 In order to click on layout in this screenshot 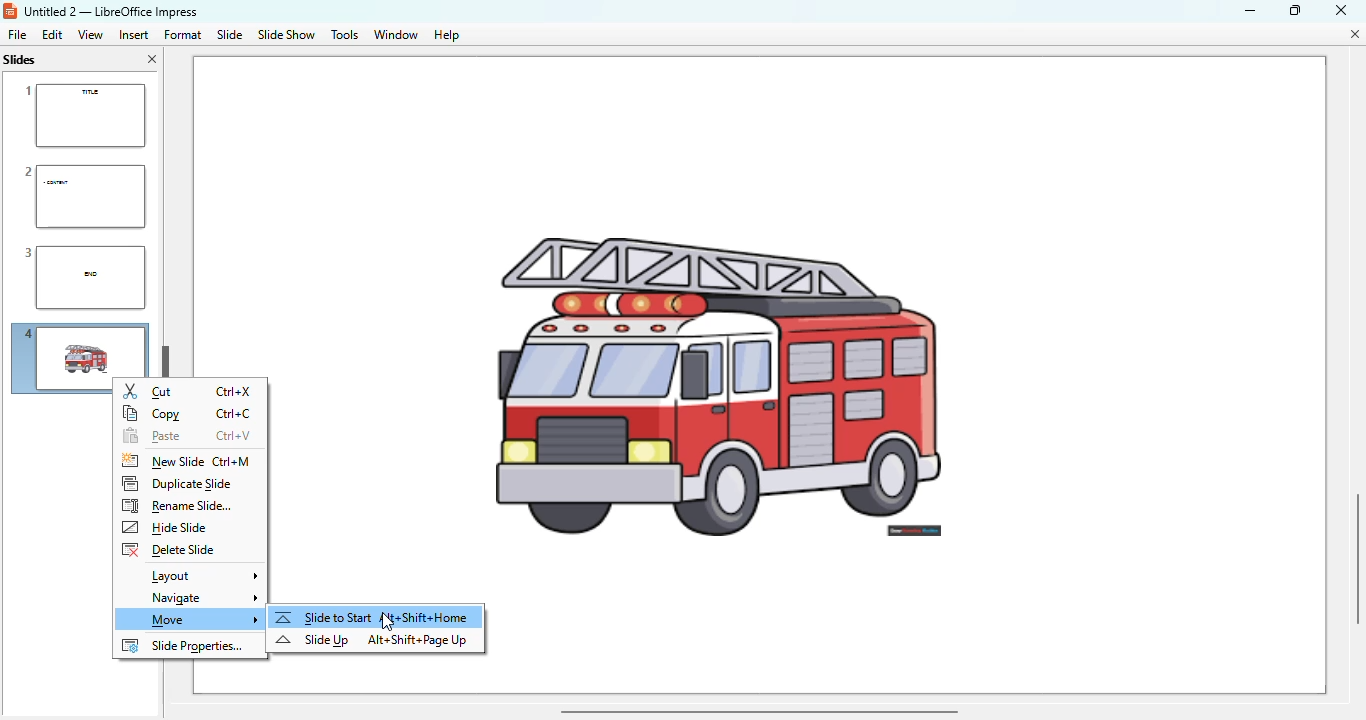, I will do `click(201, 576)`.